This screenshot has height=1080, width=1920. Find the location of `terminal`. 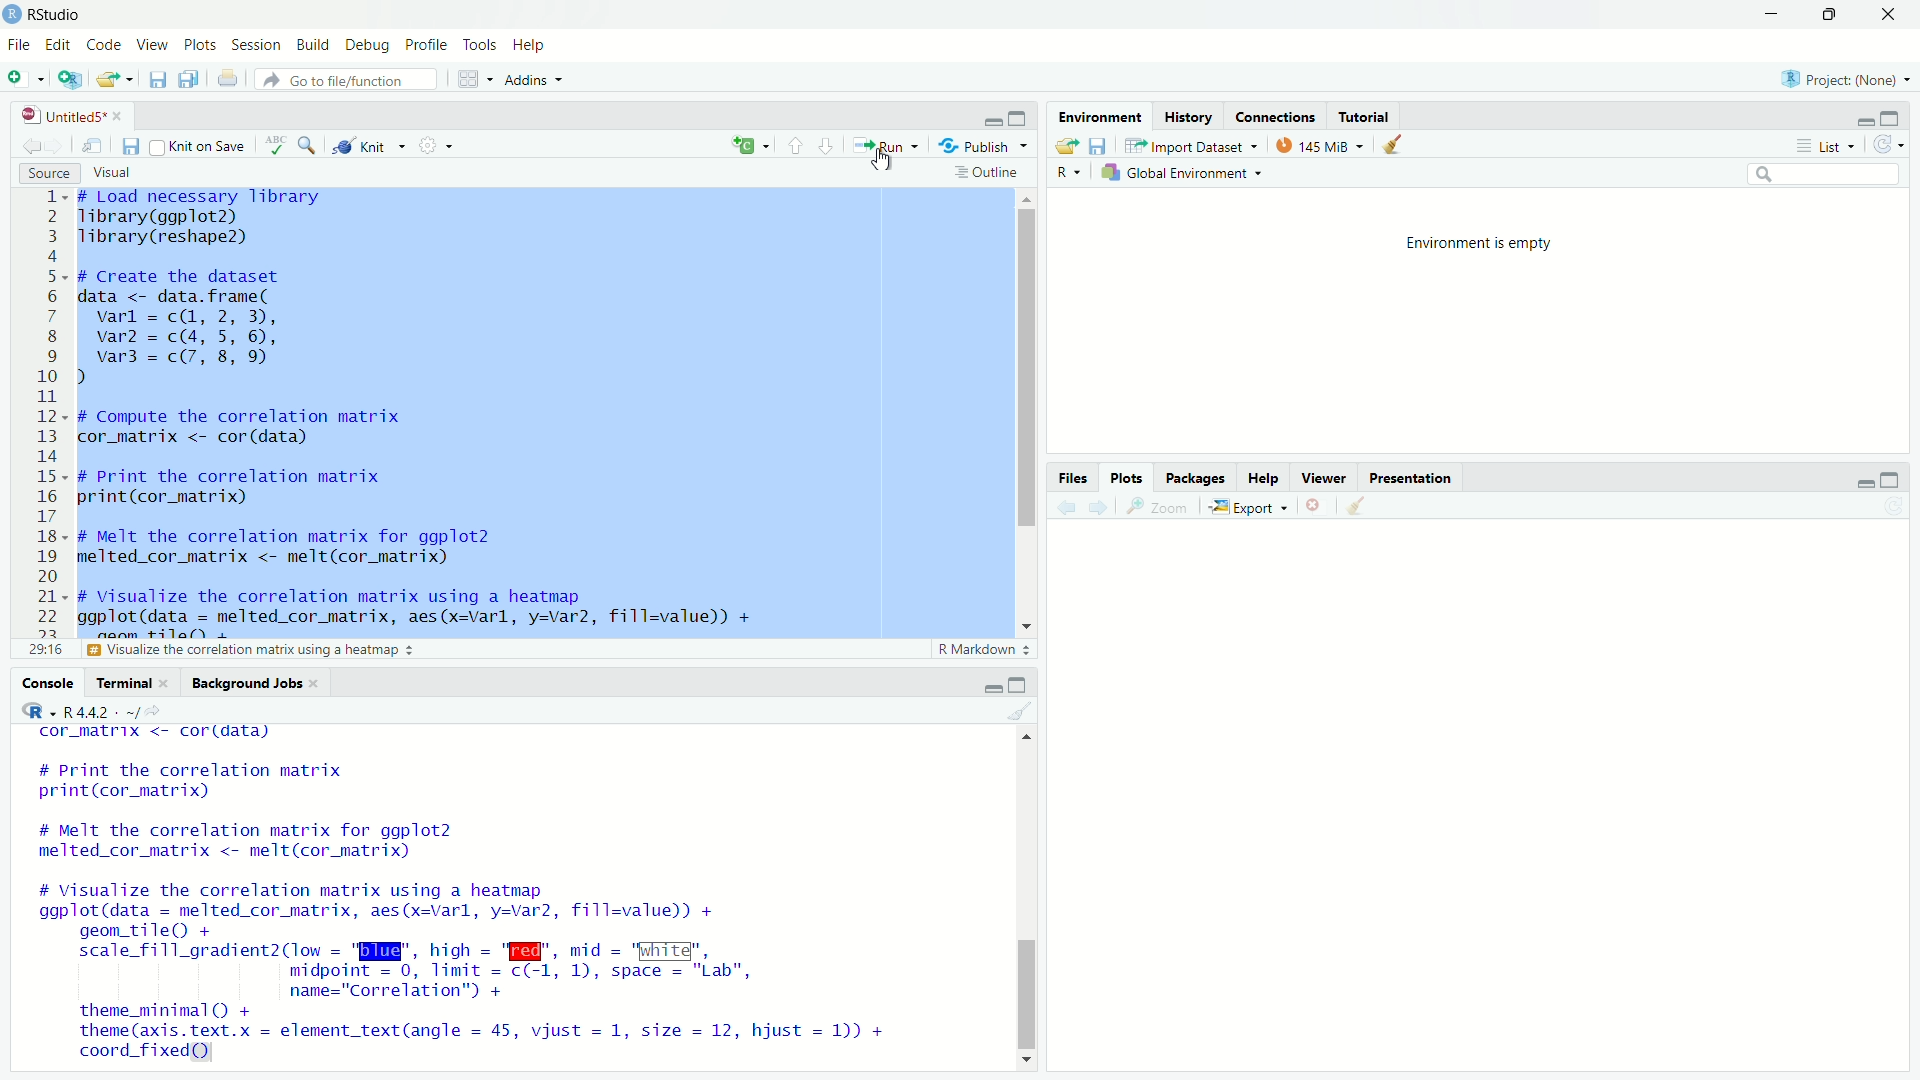

terminal is located at coordinates (135, 683).